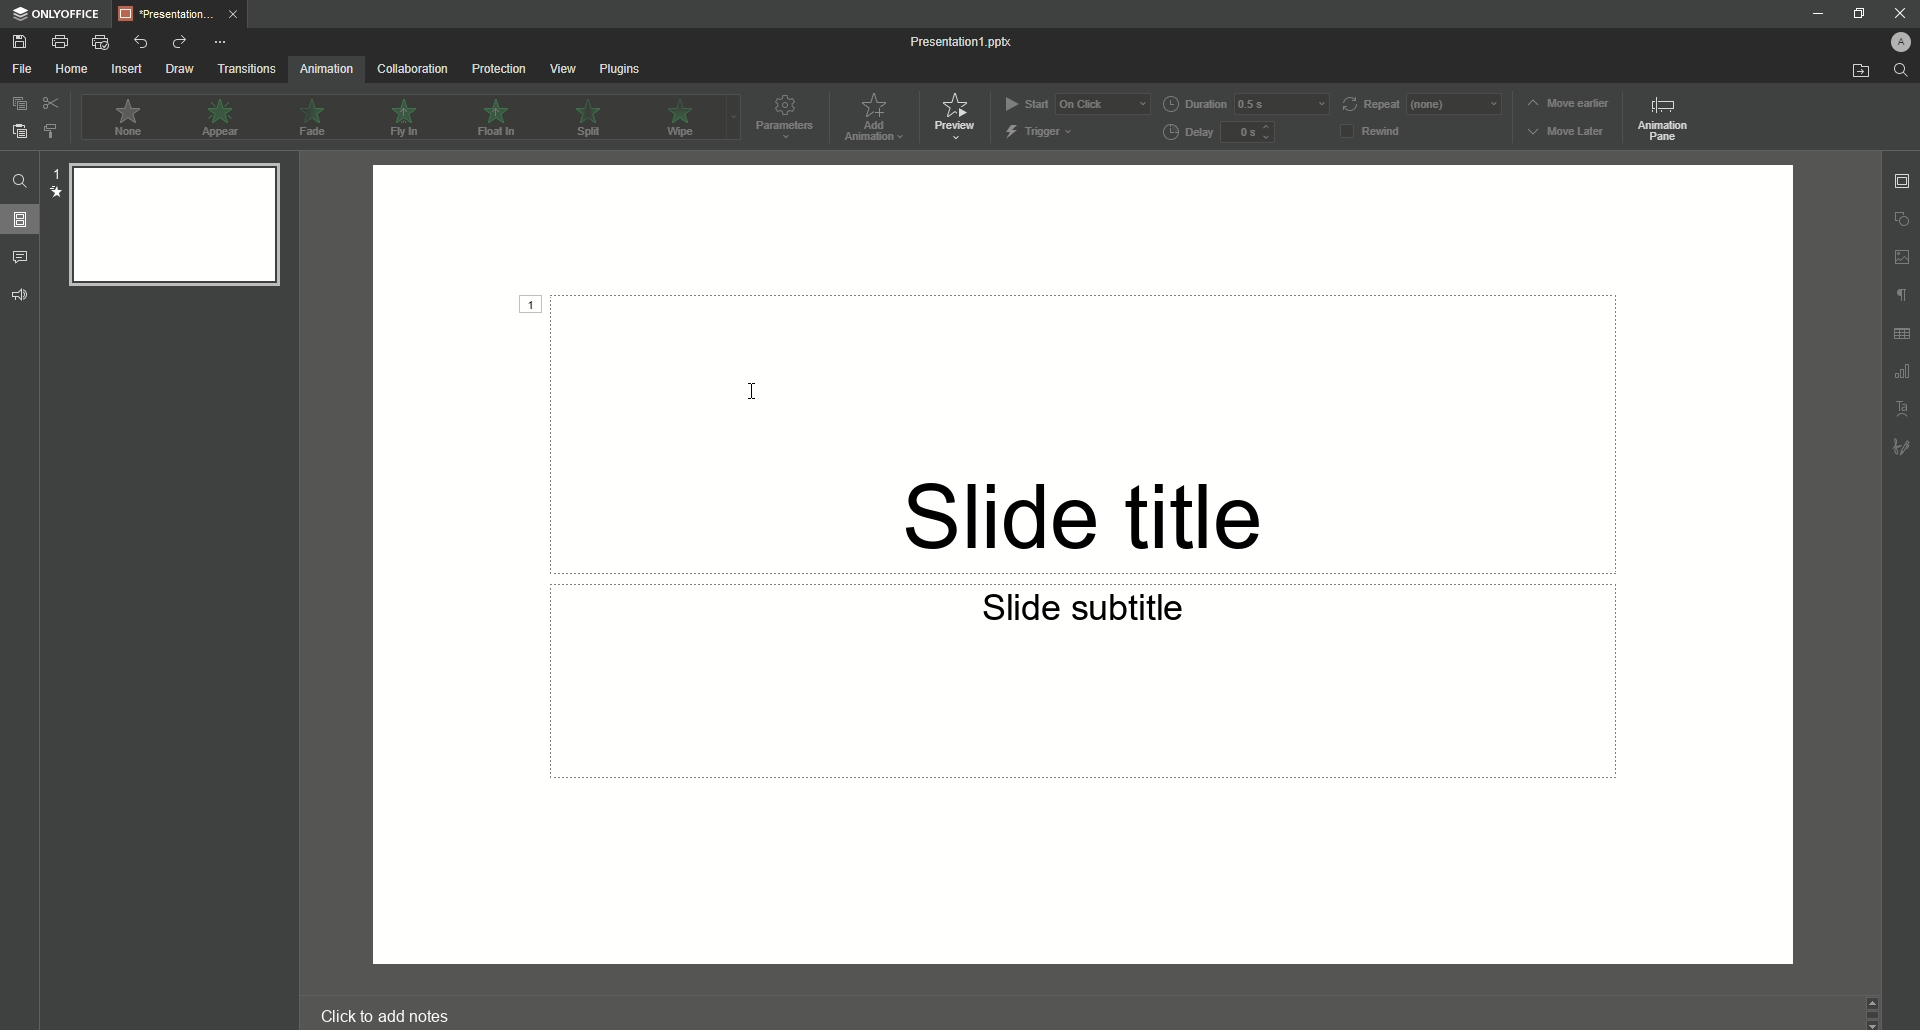  I want to click on Print, so click(61, 41).